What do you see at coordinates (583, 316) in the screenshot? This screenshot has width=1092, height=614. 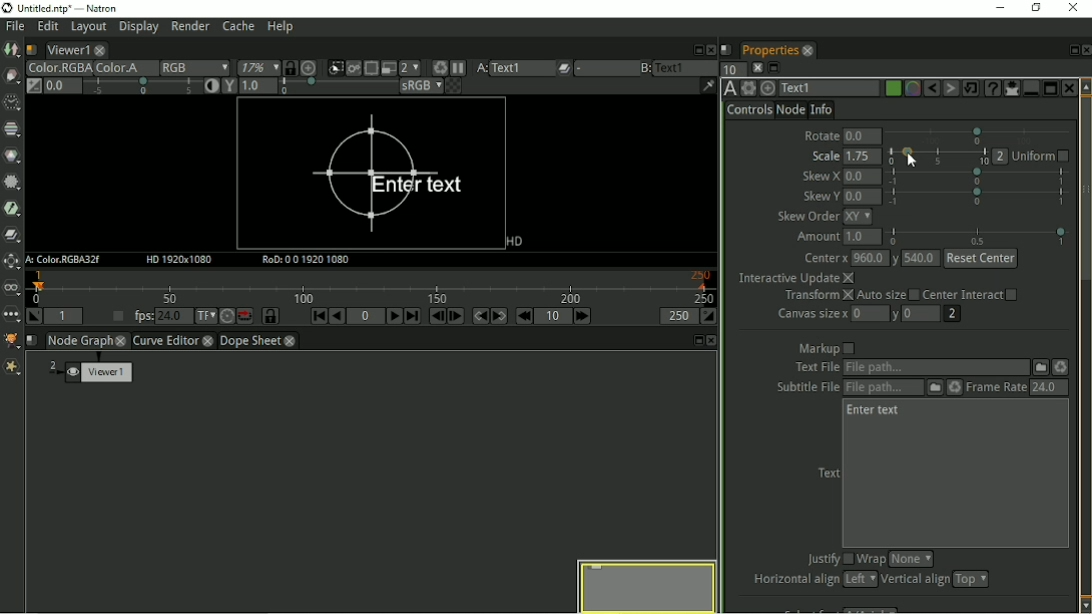 I see `Next increment` at bounding box center [583, 316].